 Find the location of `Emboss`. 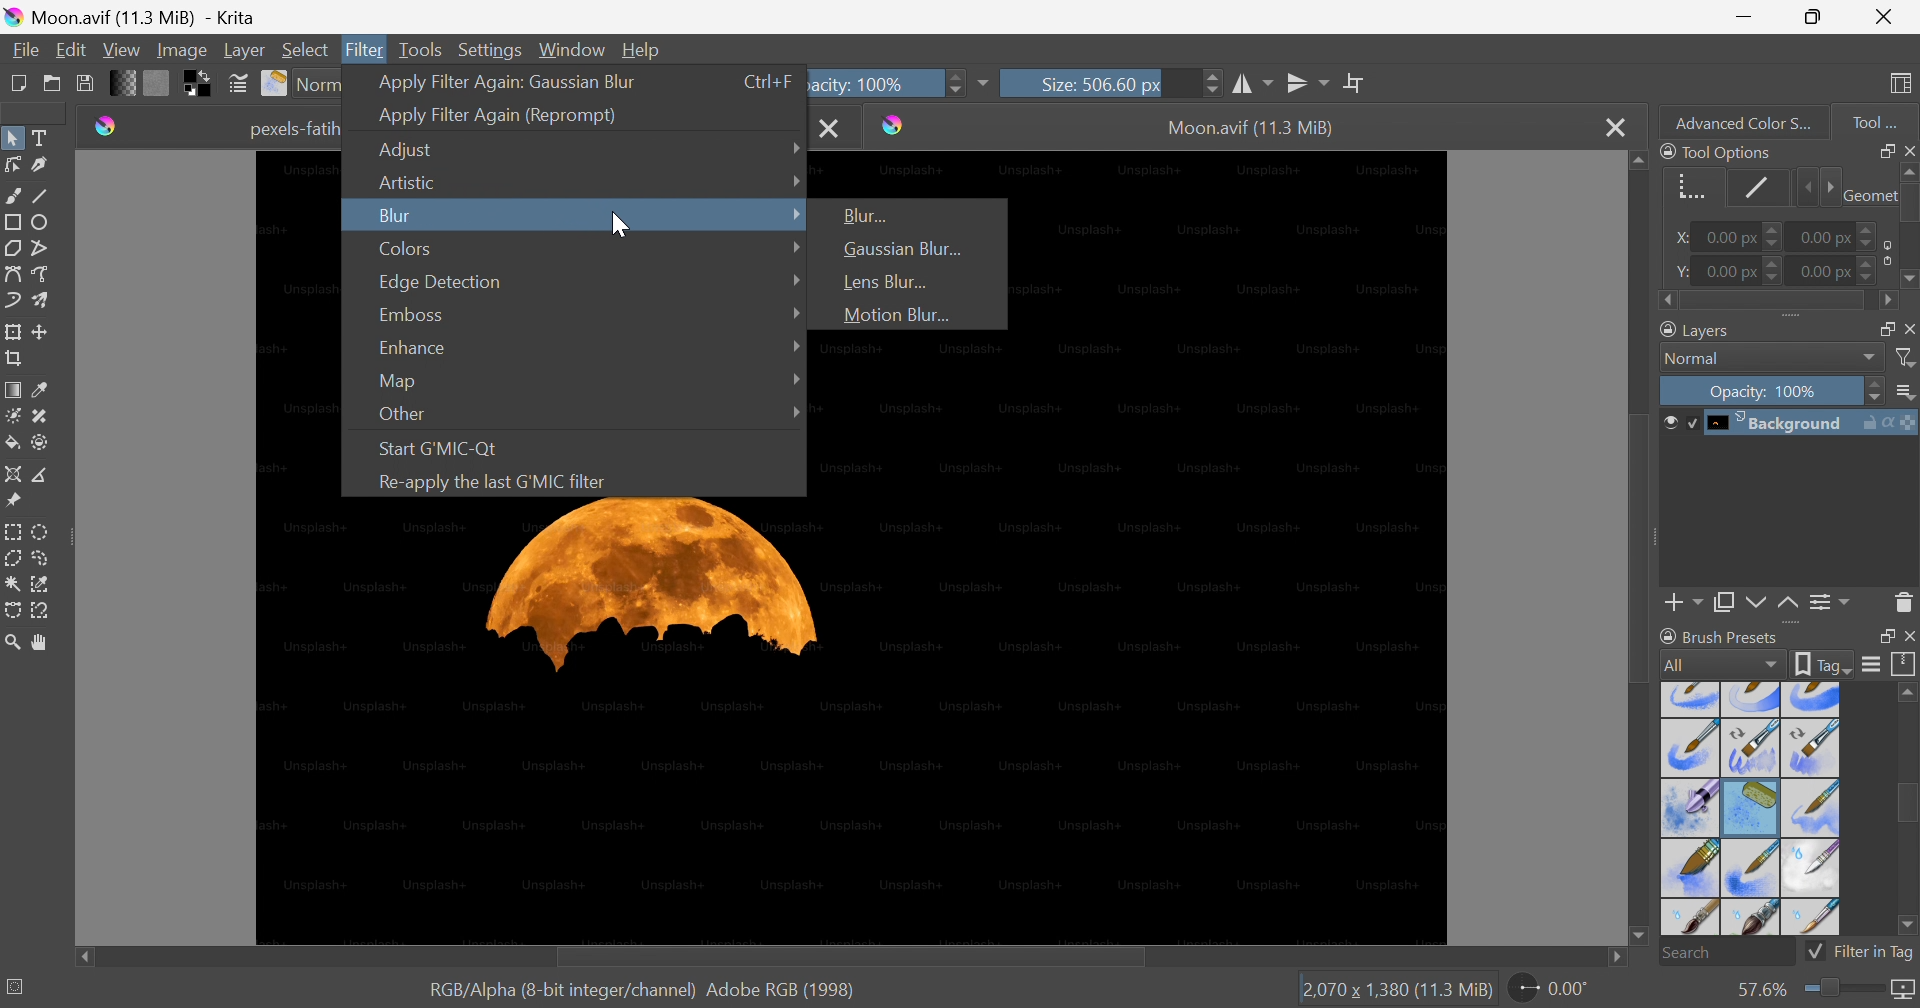

Emboss is located at coordinates (413, 314).